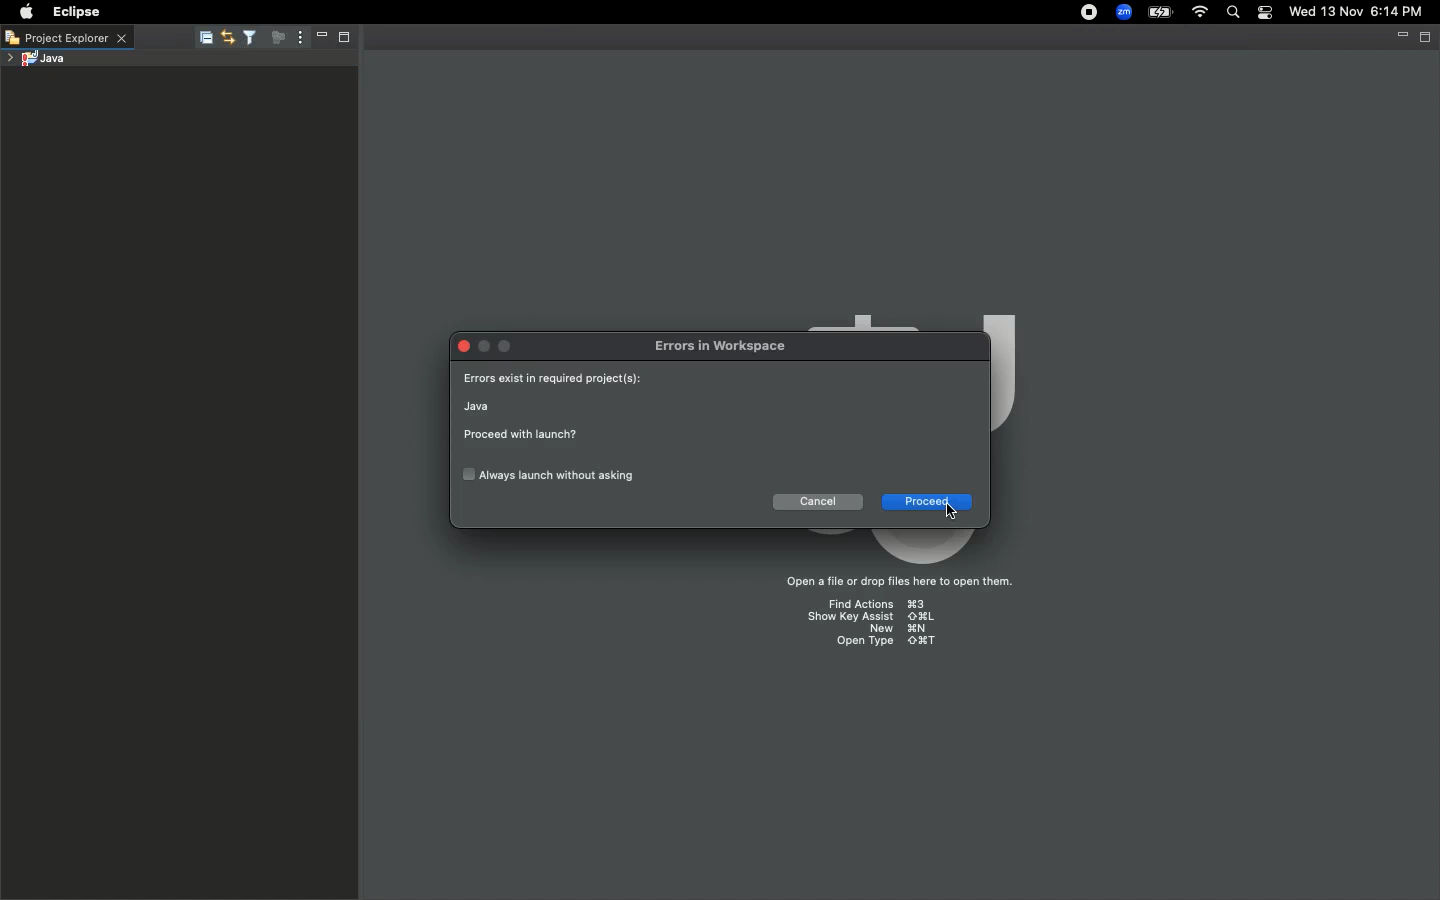 Image resolution: width=1440 pixels, height=900 pixels. I want to click on View menu, so click(300, 38).